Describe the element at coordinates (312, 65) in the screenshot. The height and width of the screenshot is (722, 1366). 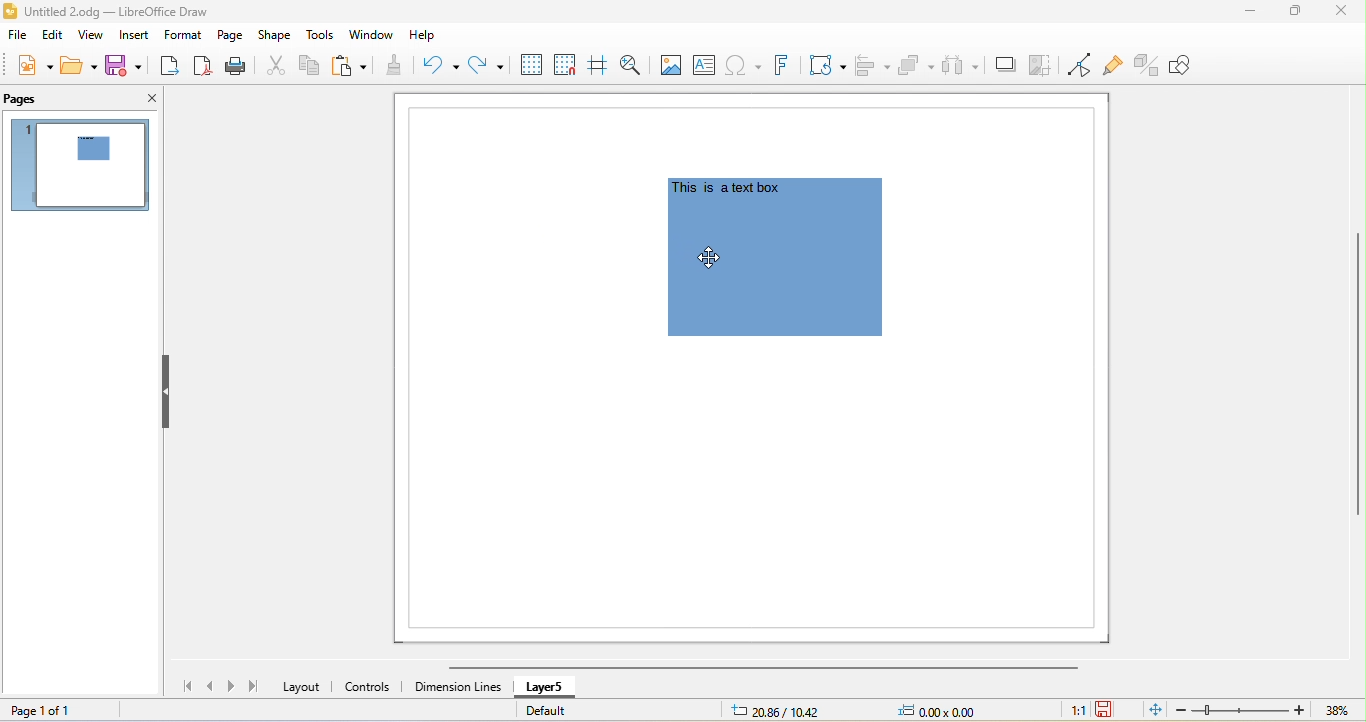
I see `copy` at that location.